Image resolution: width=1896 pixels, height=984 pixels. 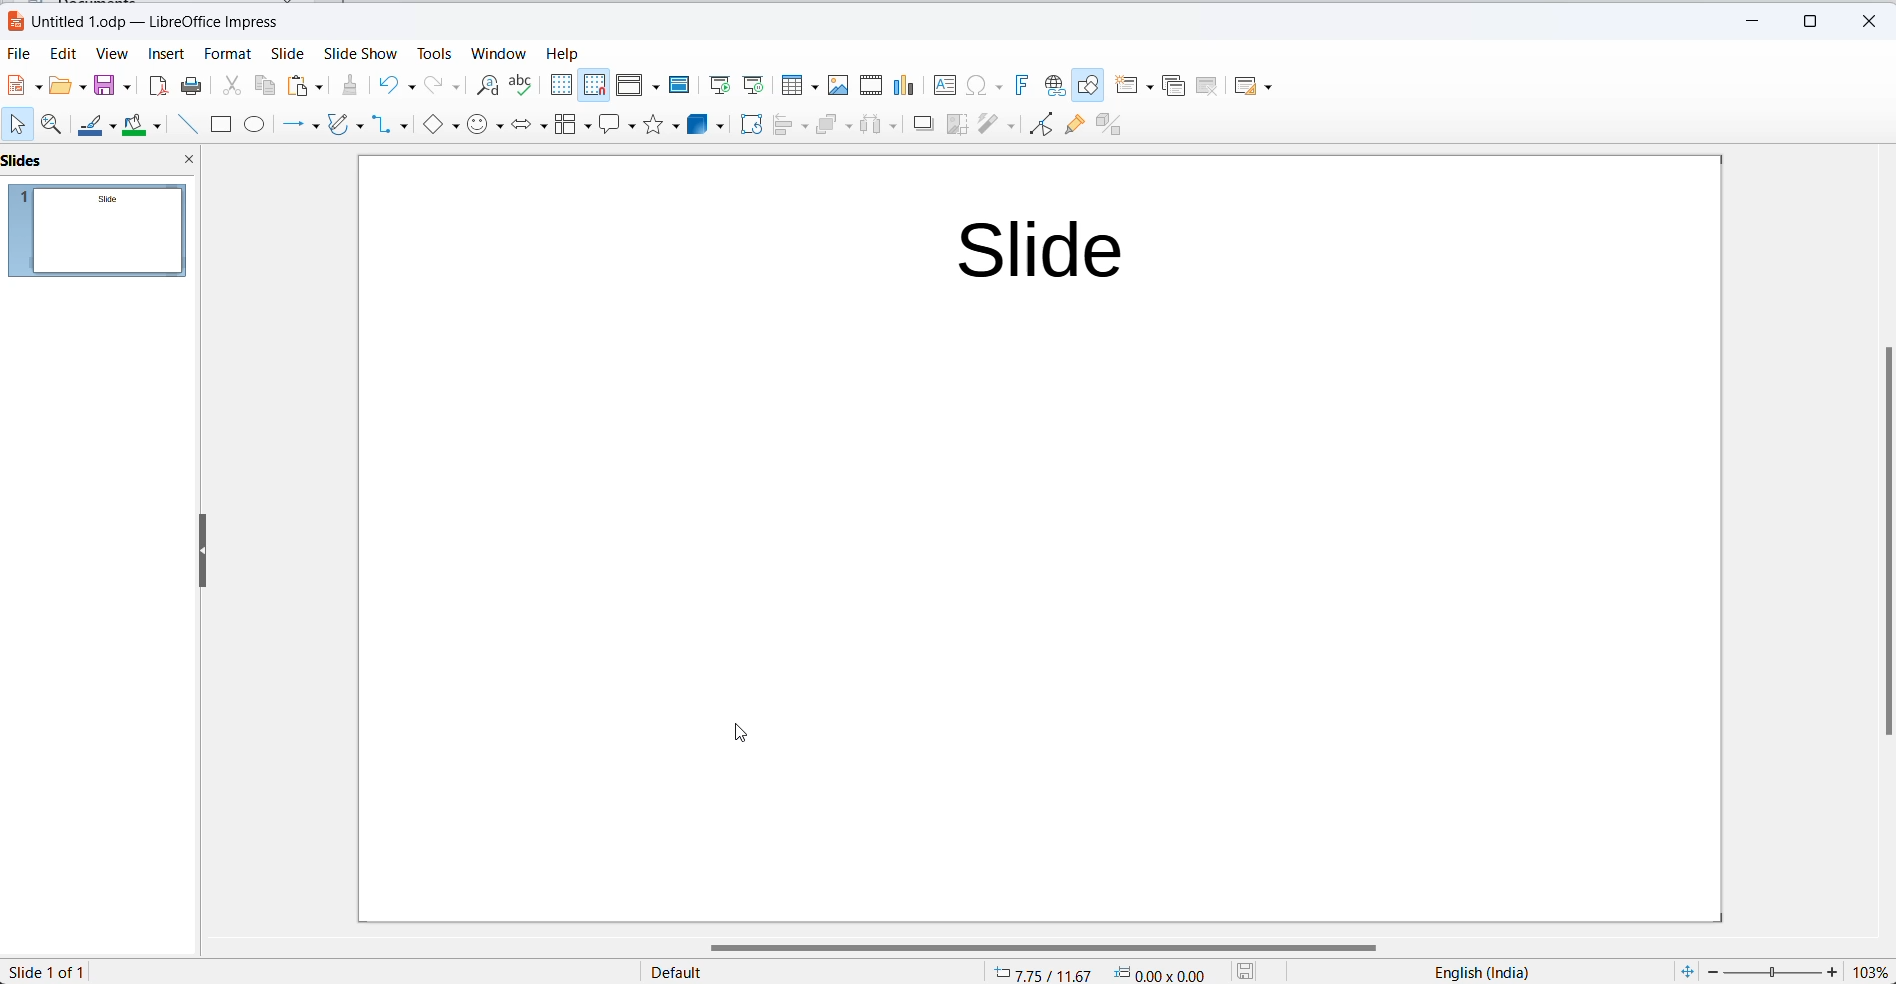 I want to click on Snap to grid, so click(x=591, y=85).